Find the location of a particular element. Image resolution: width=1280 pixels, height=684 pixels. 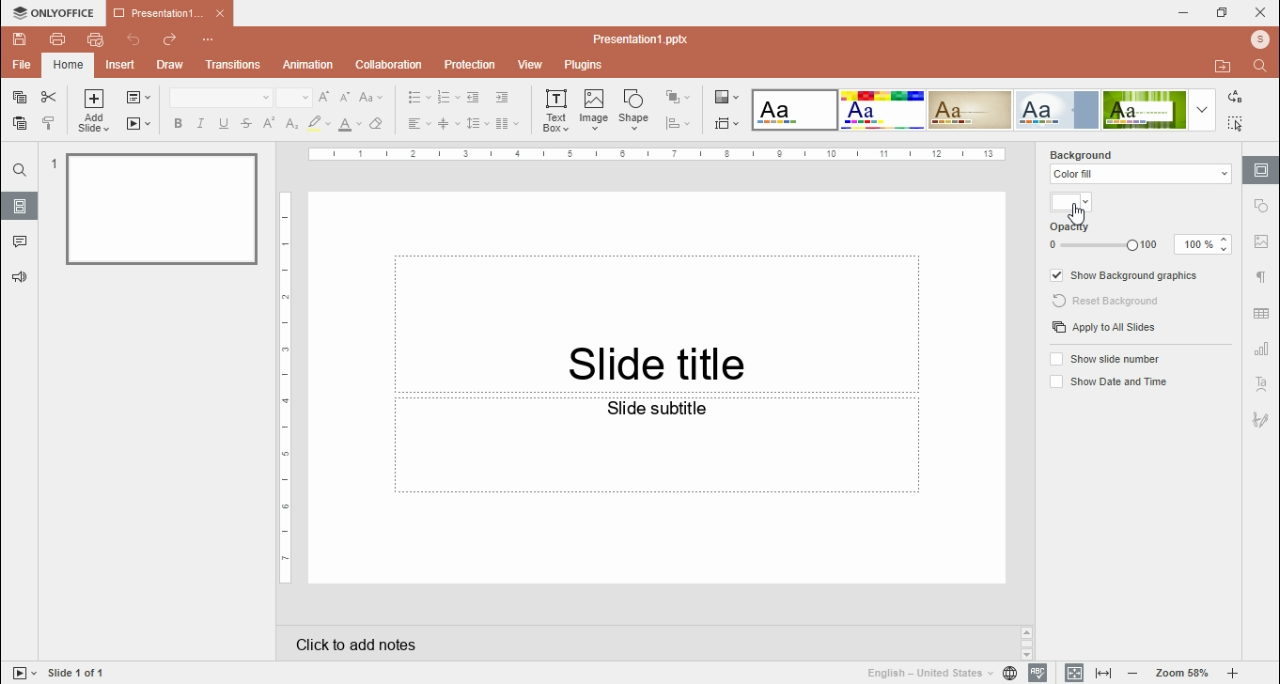

copy style is located at coordinates (48, 124).